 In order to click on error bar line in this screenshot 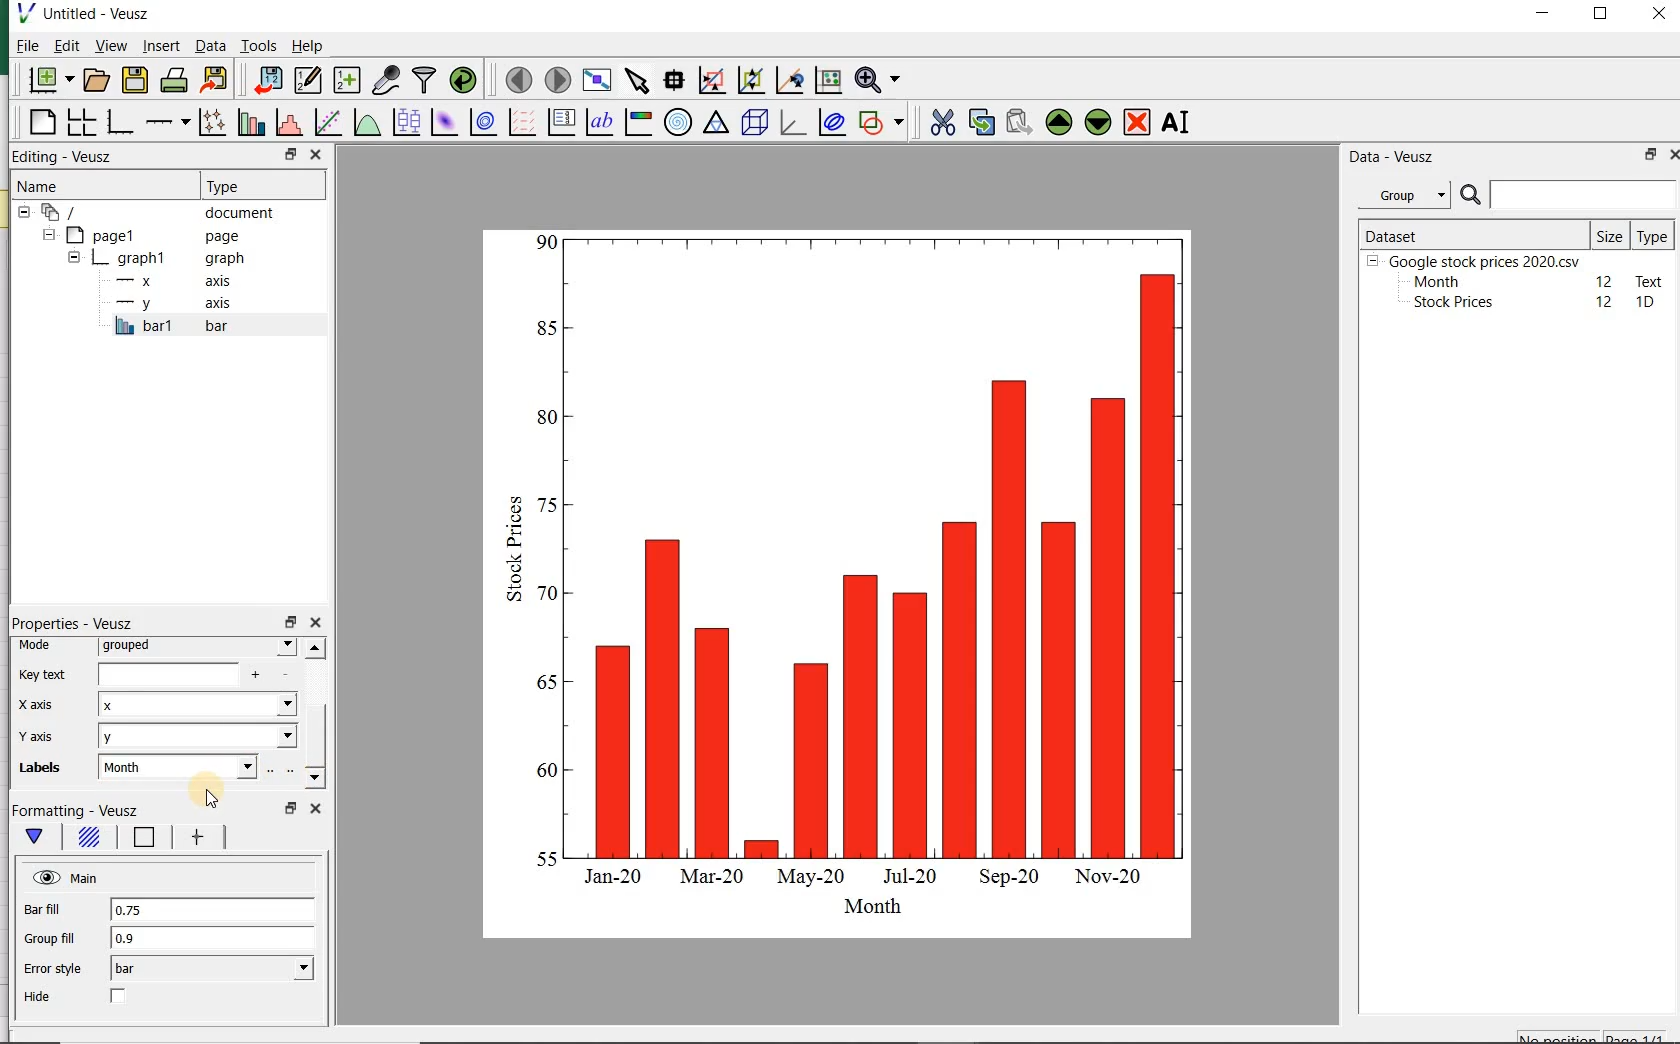, I will do `click(200, 838)`.